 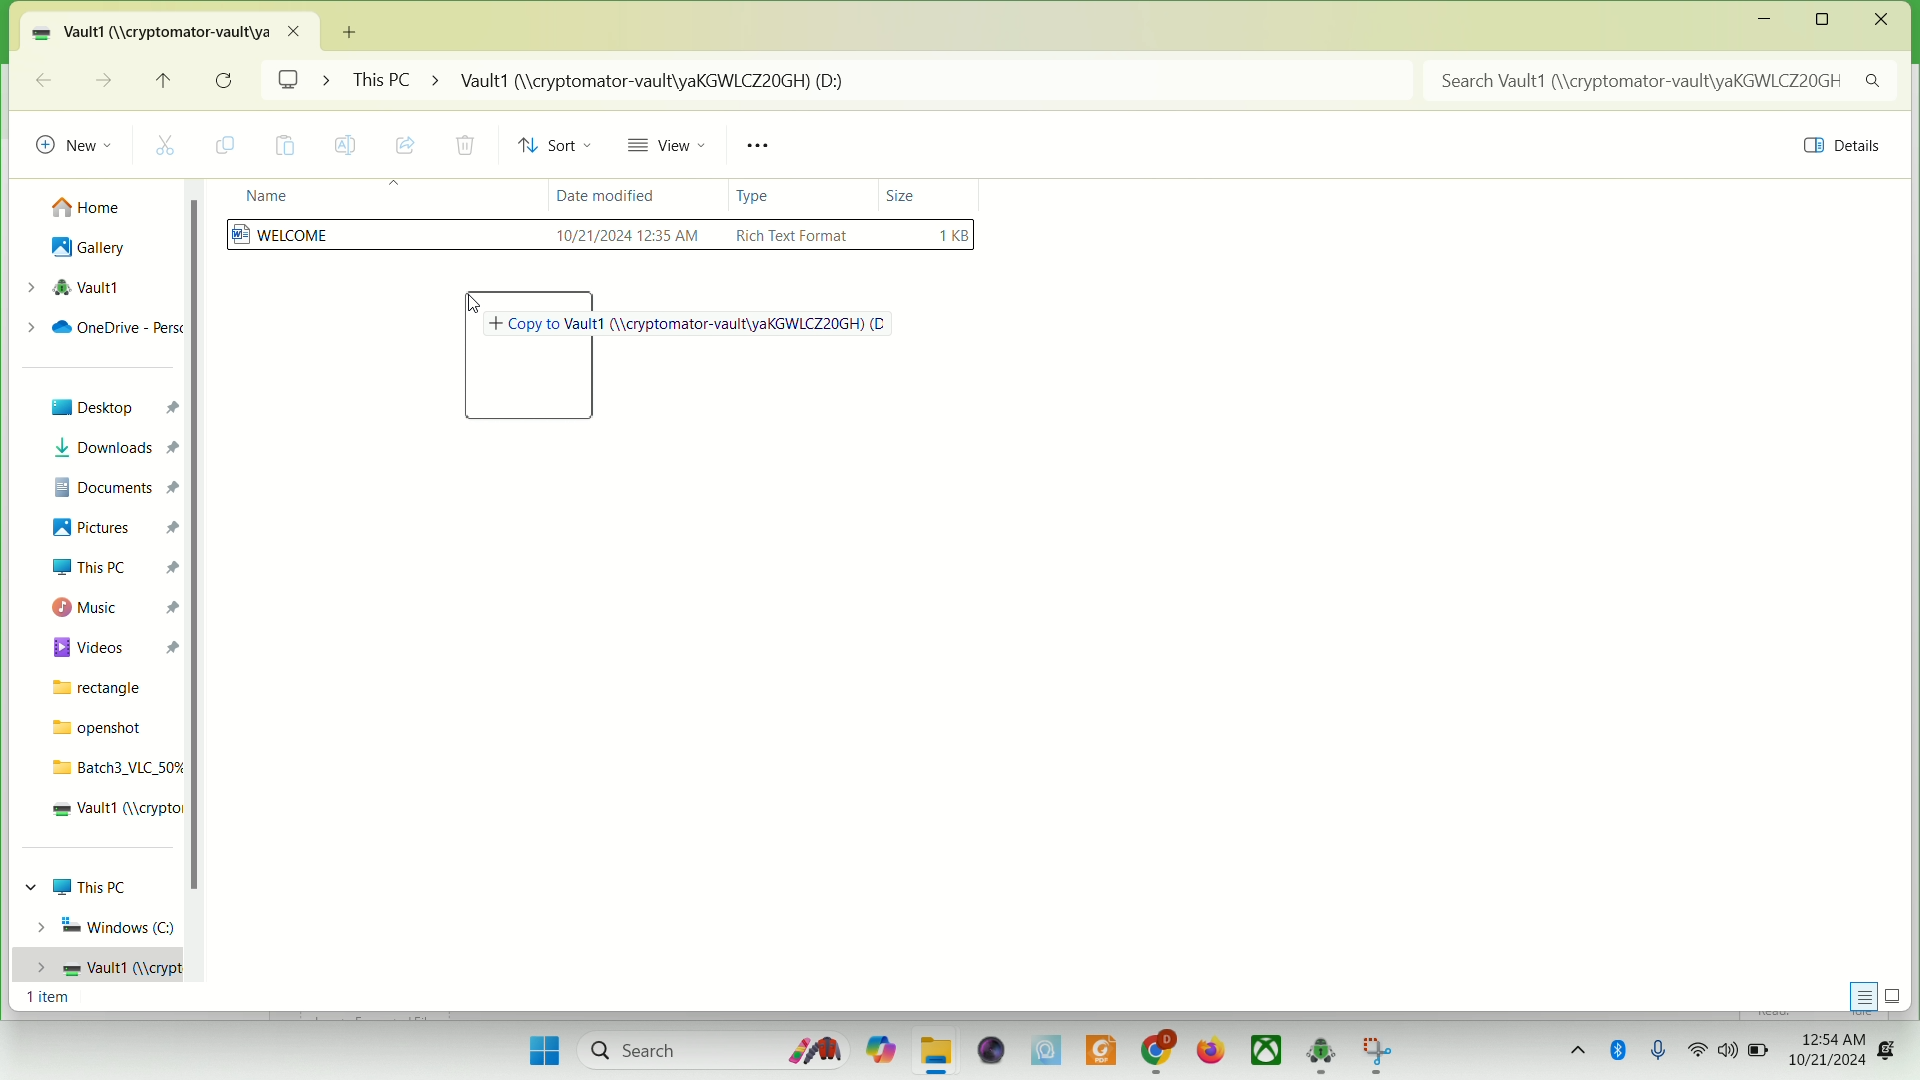 I want to click on New tab, so click(x=360, y=31).